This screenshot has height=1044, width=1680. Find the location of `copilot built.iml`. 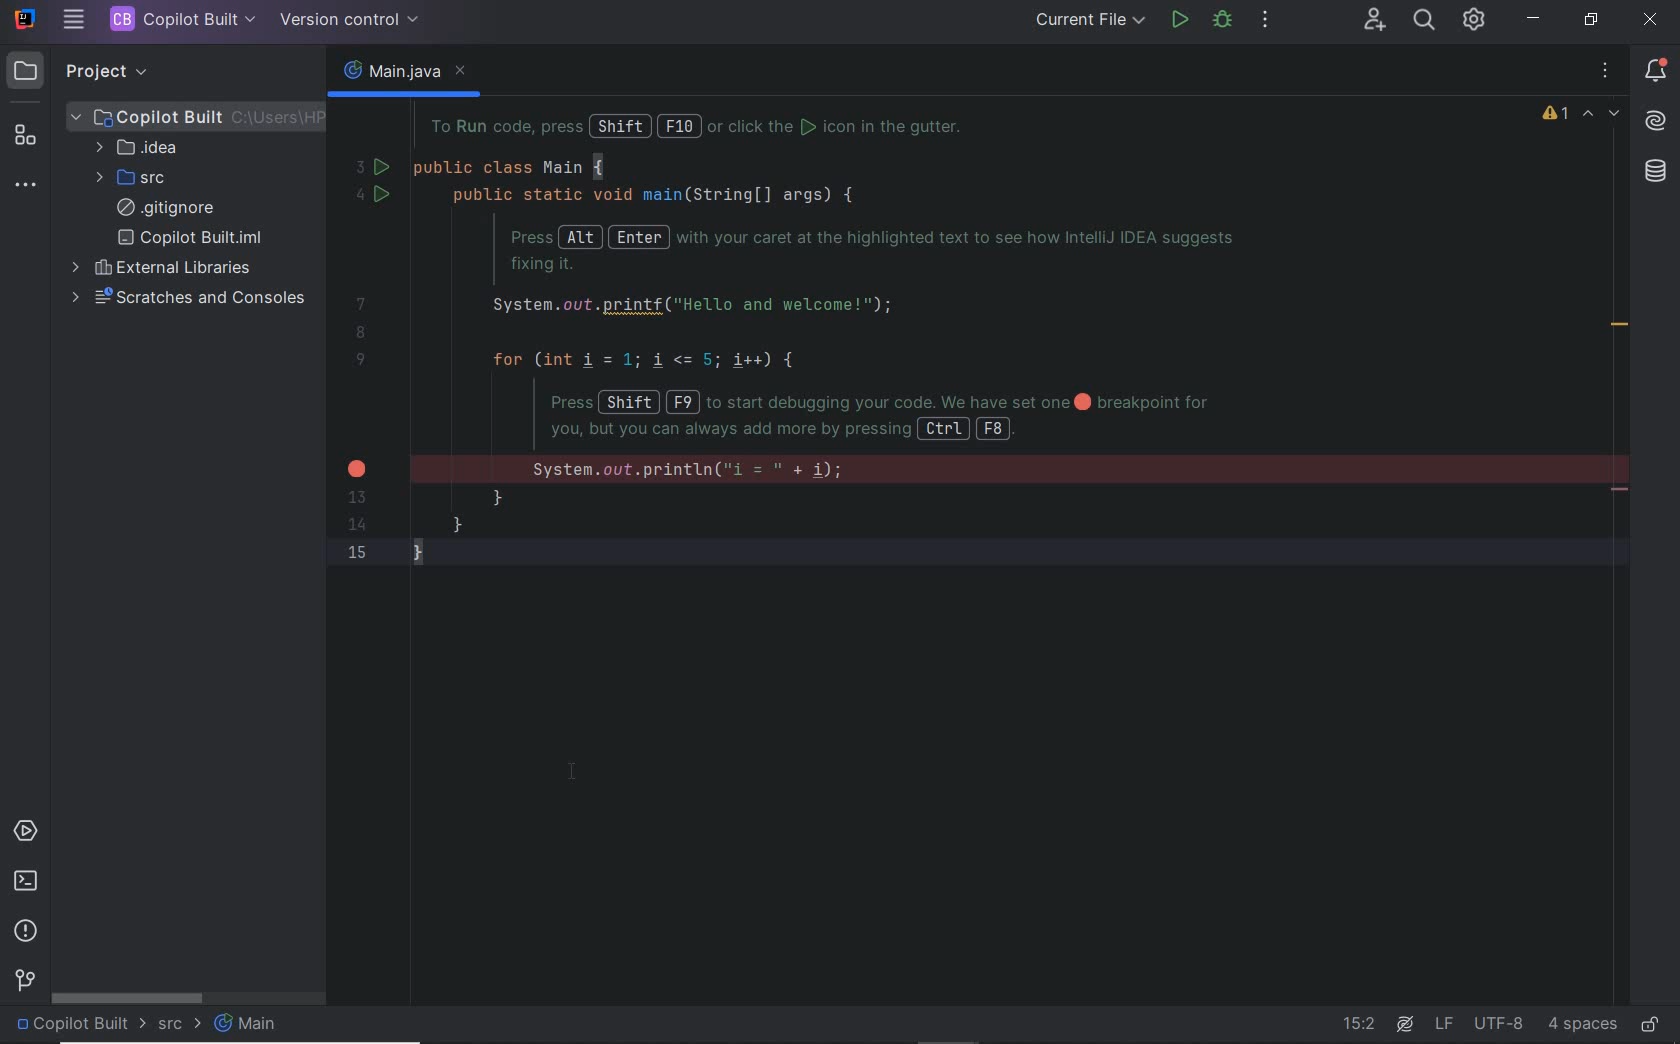

copilot built.iml is located at coordinates (193, 238).